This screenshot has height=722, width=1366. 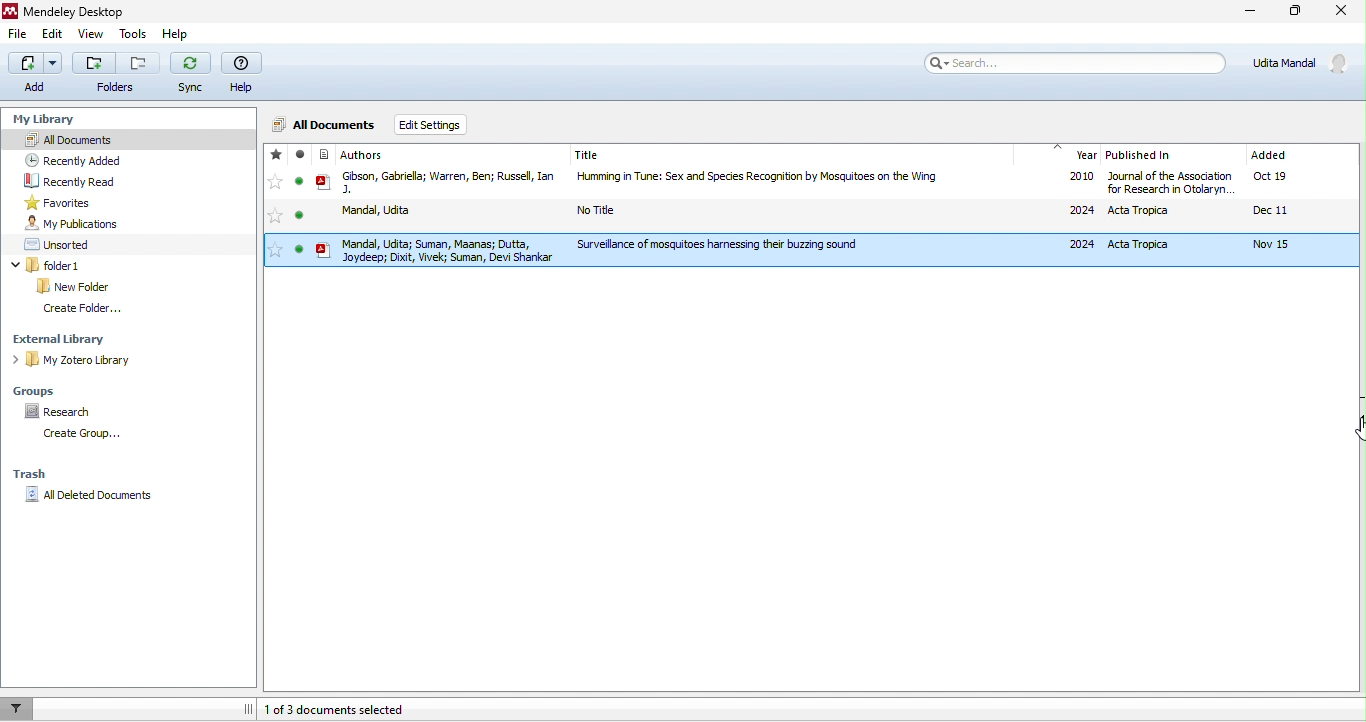 What do you see at coordinates (85, 311) in the screenshot?
I see `create folder` at bounding box center [85, 311].